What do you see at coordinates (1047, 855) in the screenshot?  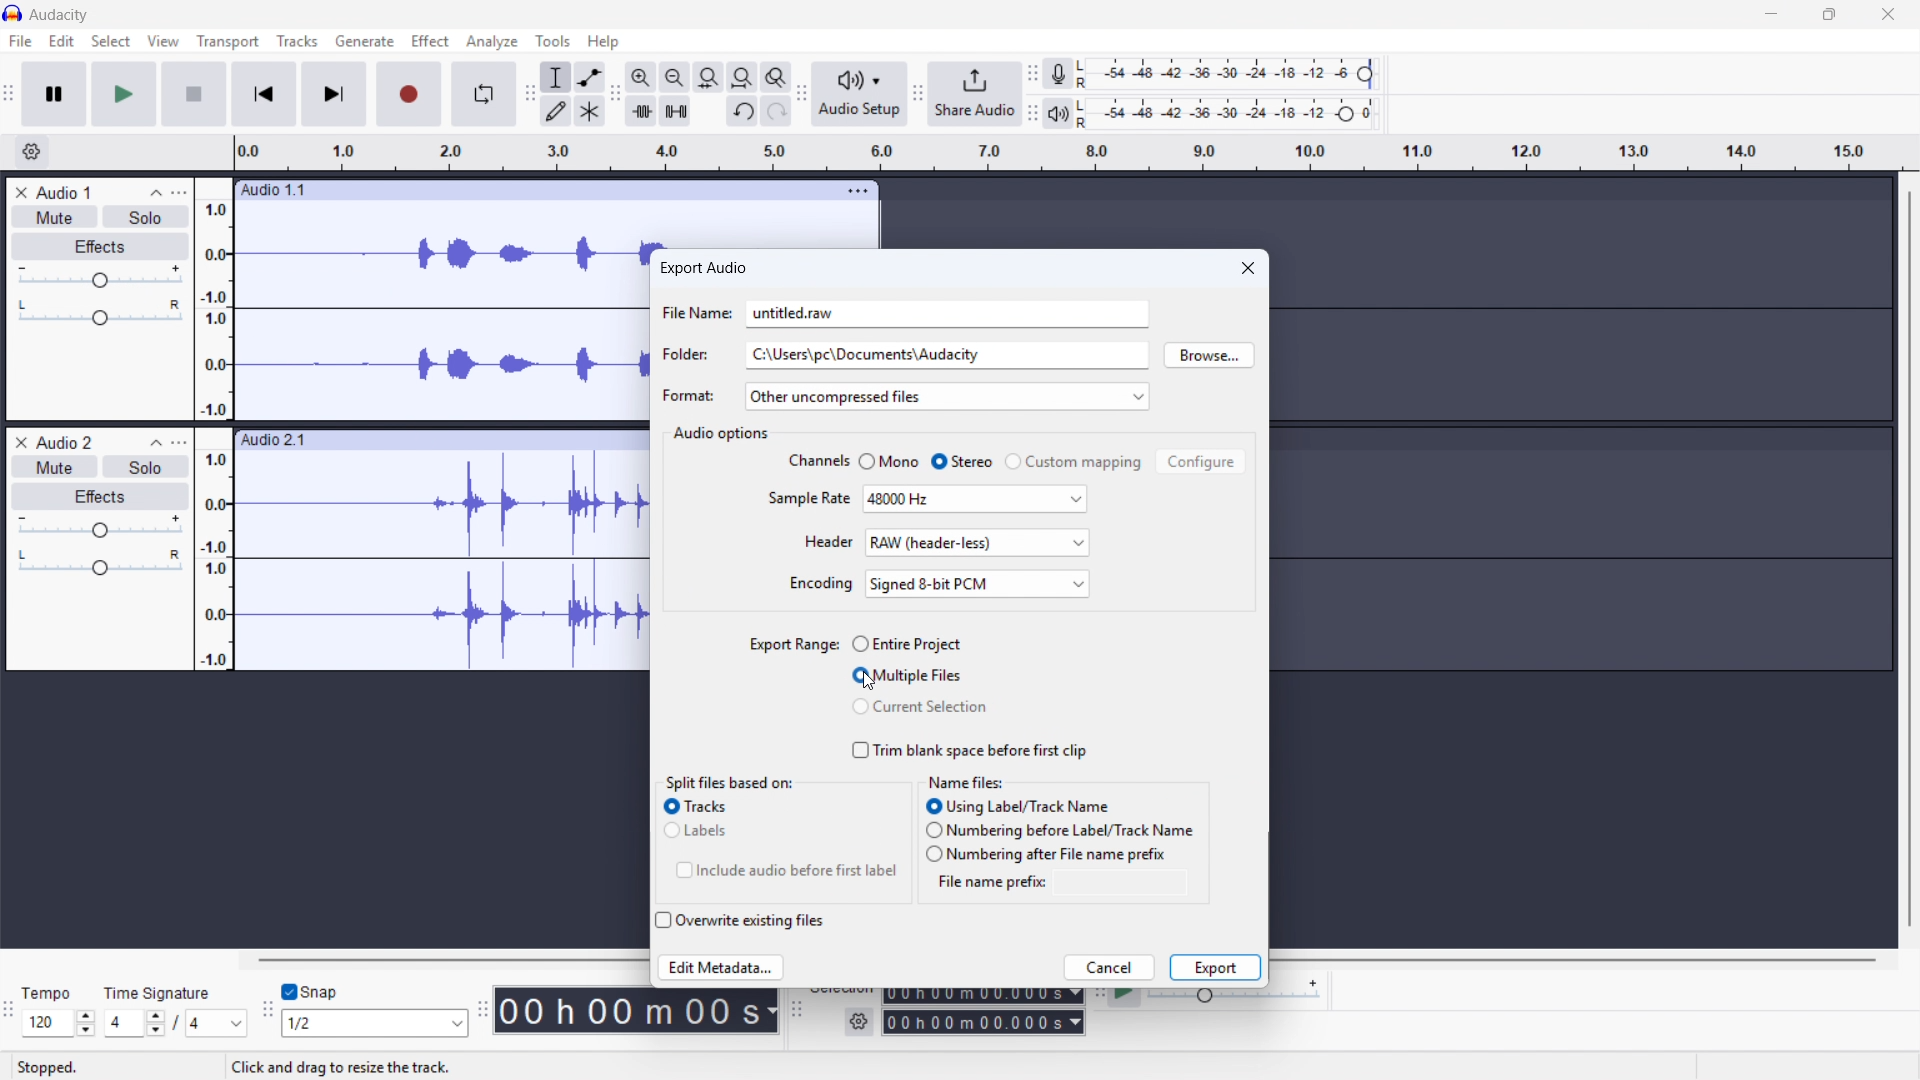 I see `Numbering after File name prefix` at bounding box center [1047, 855].